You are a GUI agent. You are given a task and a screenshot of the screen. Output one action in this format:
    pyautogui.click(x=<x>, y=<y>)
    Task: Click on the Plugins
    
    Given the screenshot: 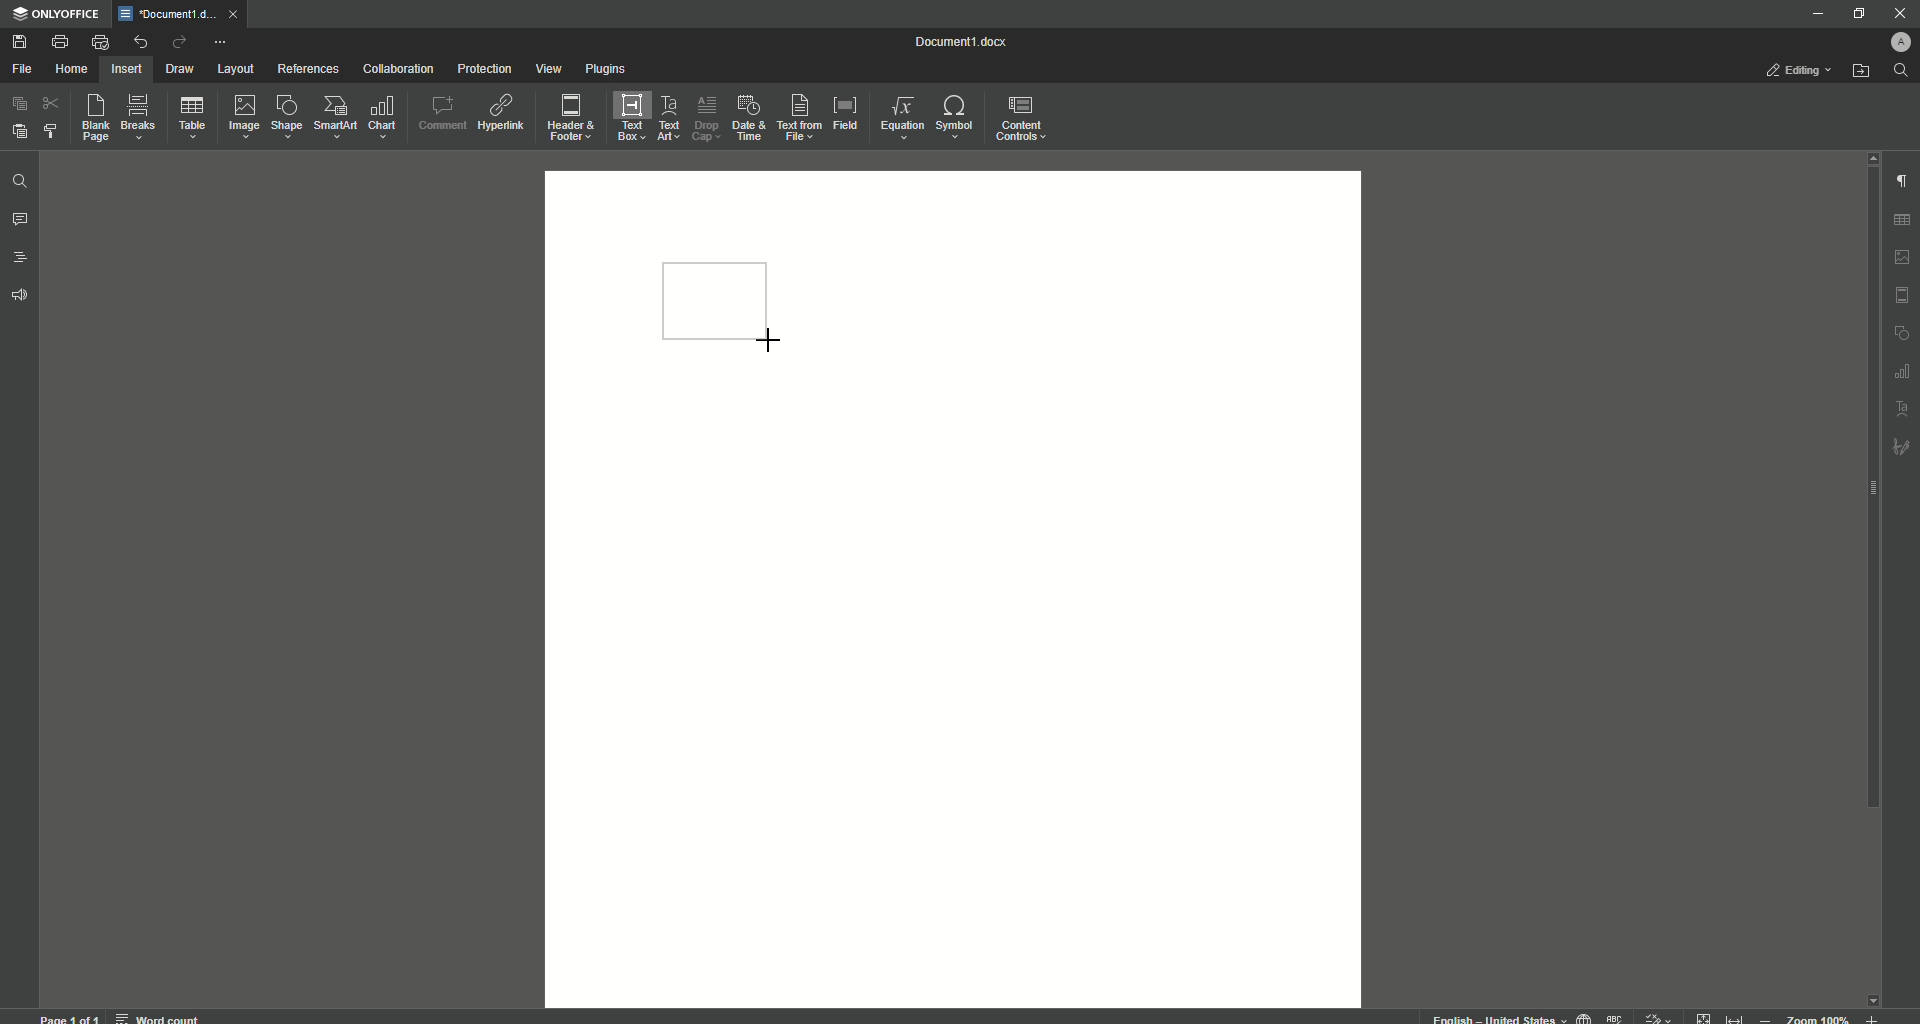 What is the action you would take?
    pyautogui.click(x=607, y=70)
    